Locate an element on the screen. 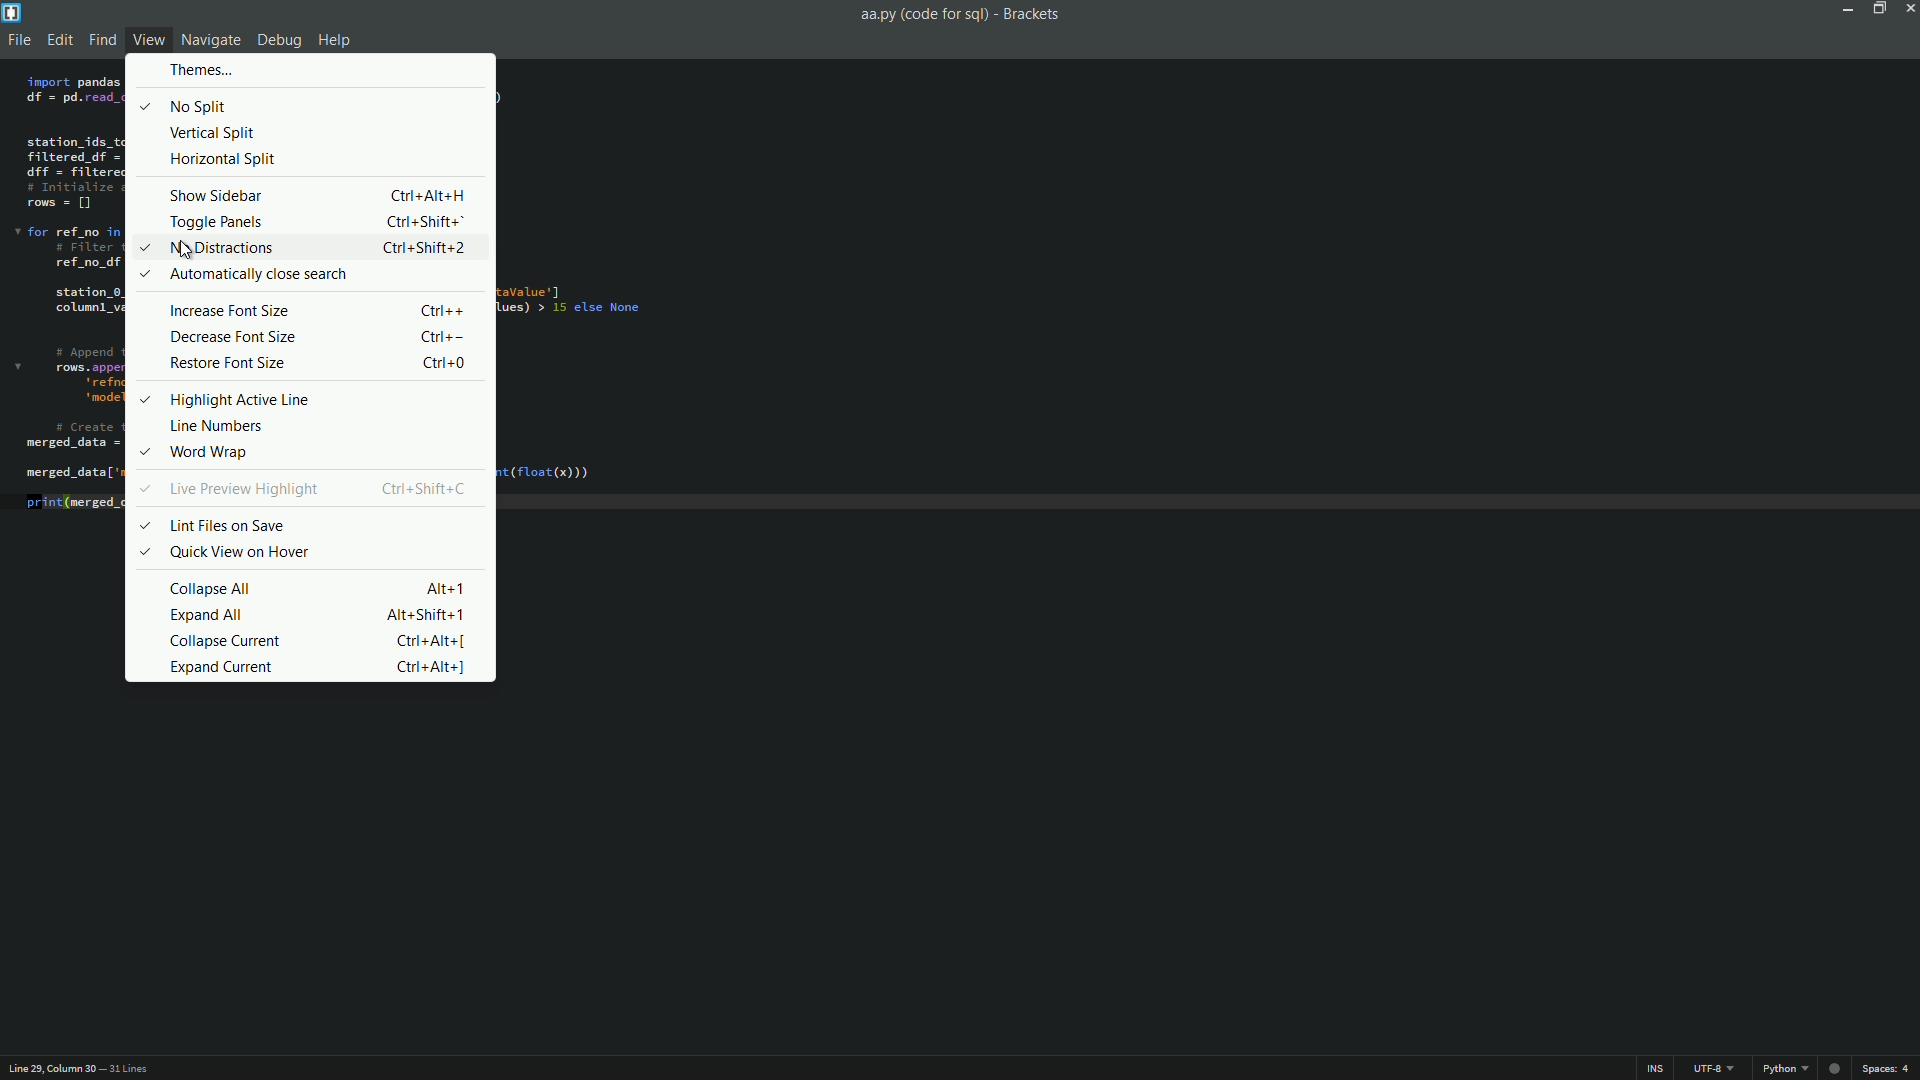  file encoding button is located at coordinates (1714, 1068).